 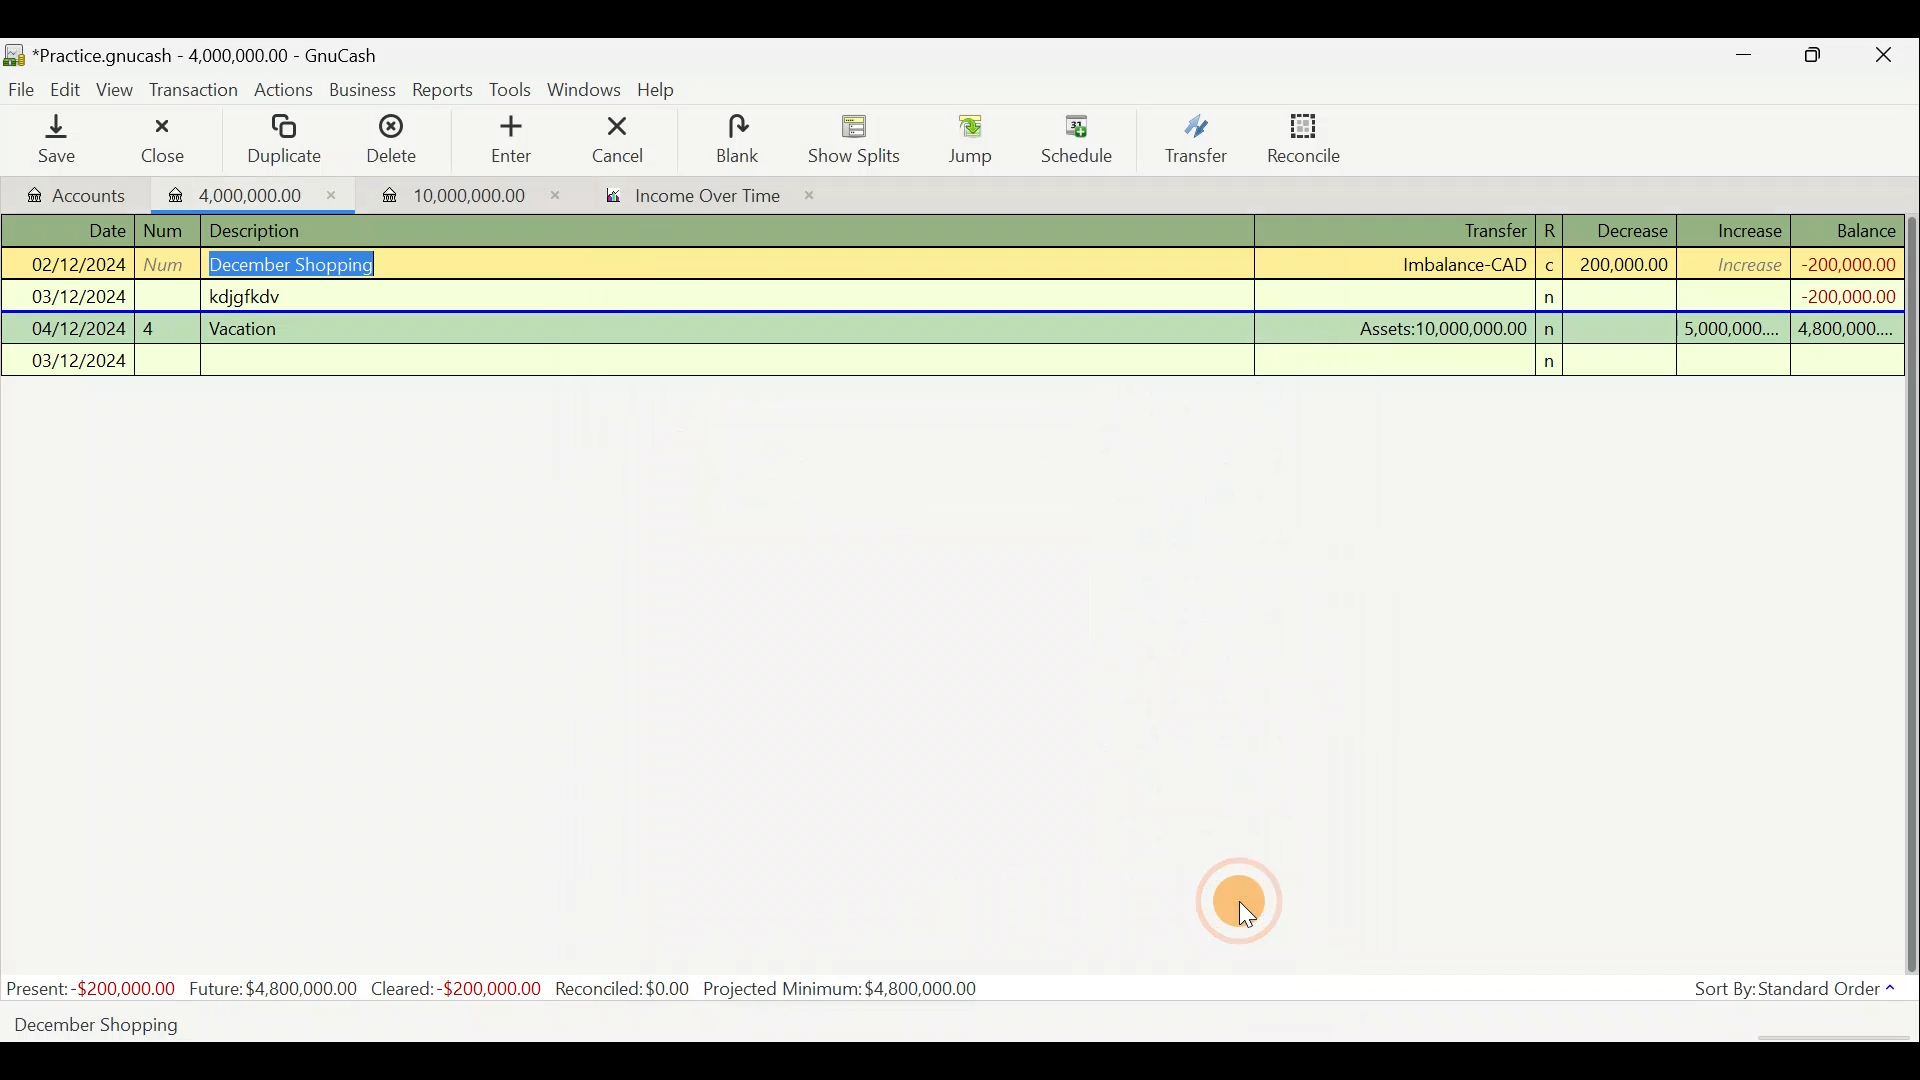 What do you see at coordinates (254, 193) in the screenshot?
I see `Imported transaction 1` at bounding box center [254, 193].